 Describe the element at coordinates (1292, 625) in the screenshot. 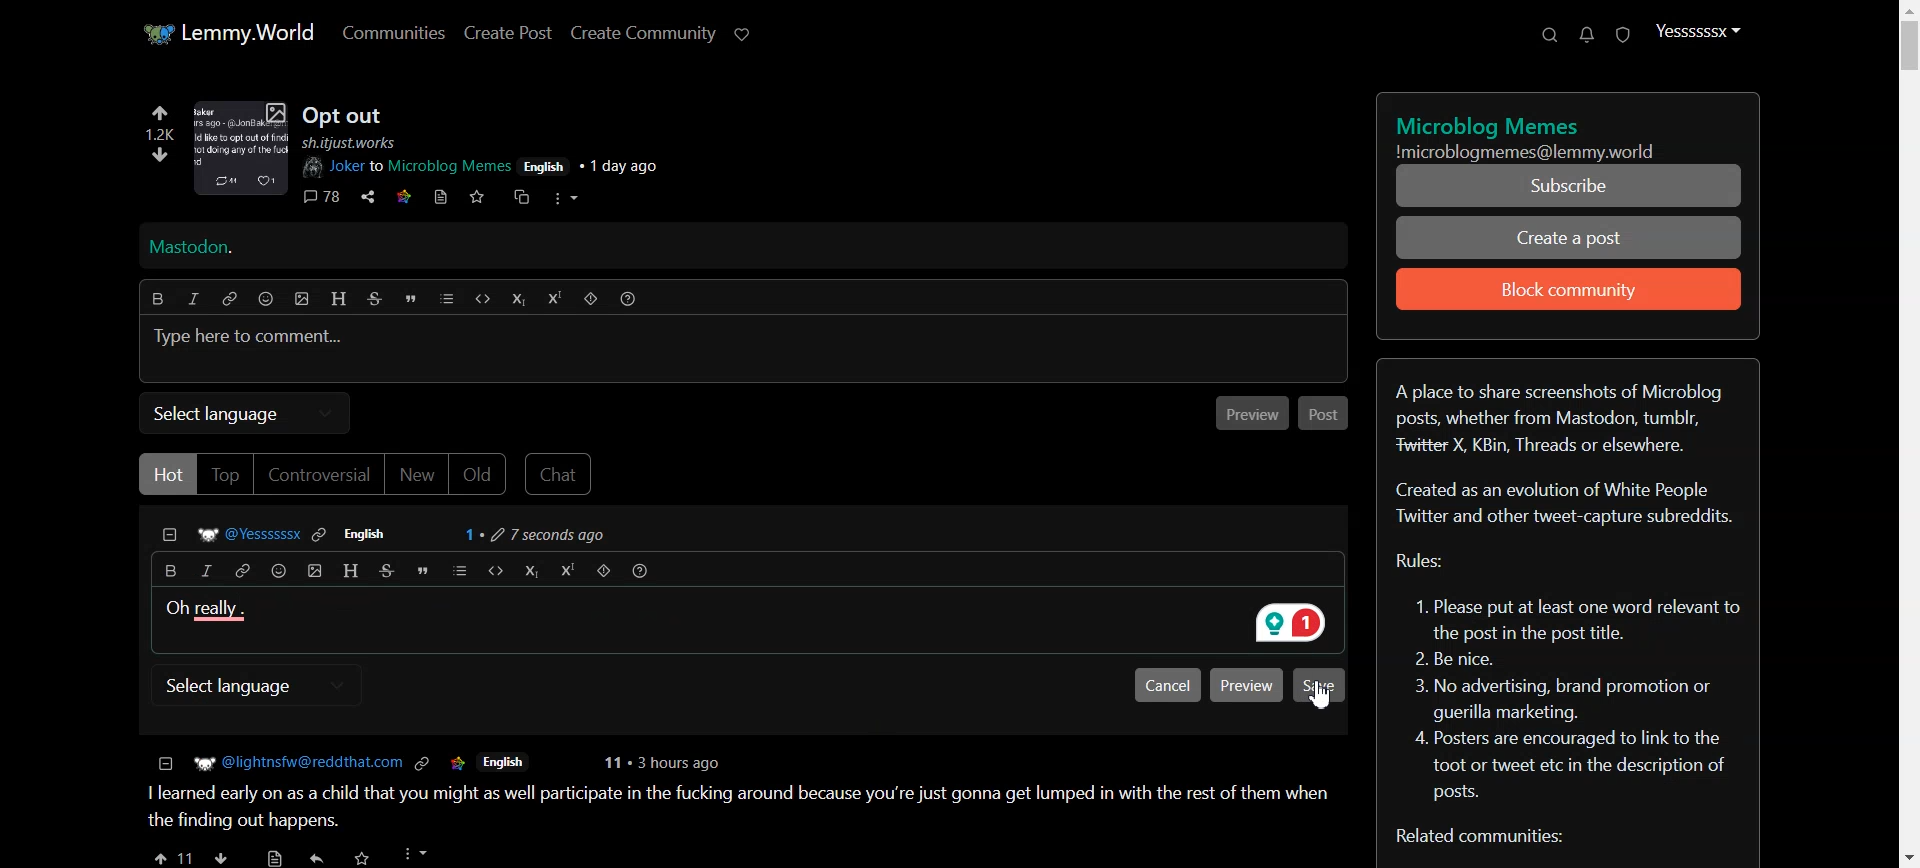

I see `grammarly` at that location.